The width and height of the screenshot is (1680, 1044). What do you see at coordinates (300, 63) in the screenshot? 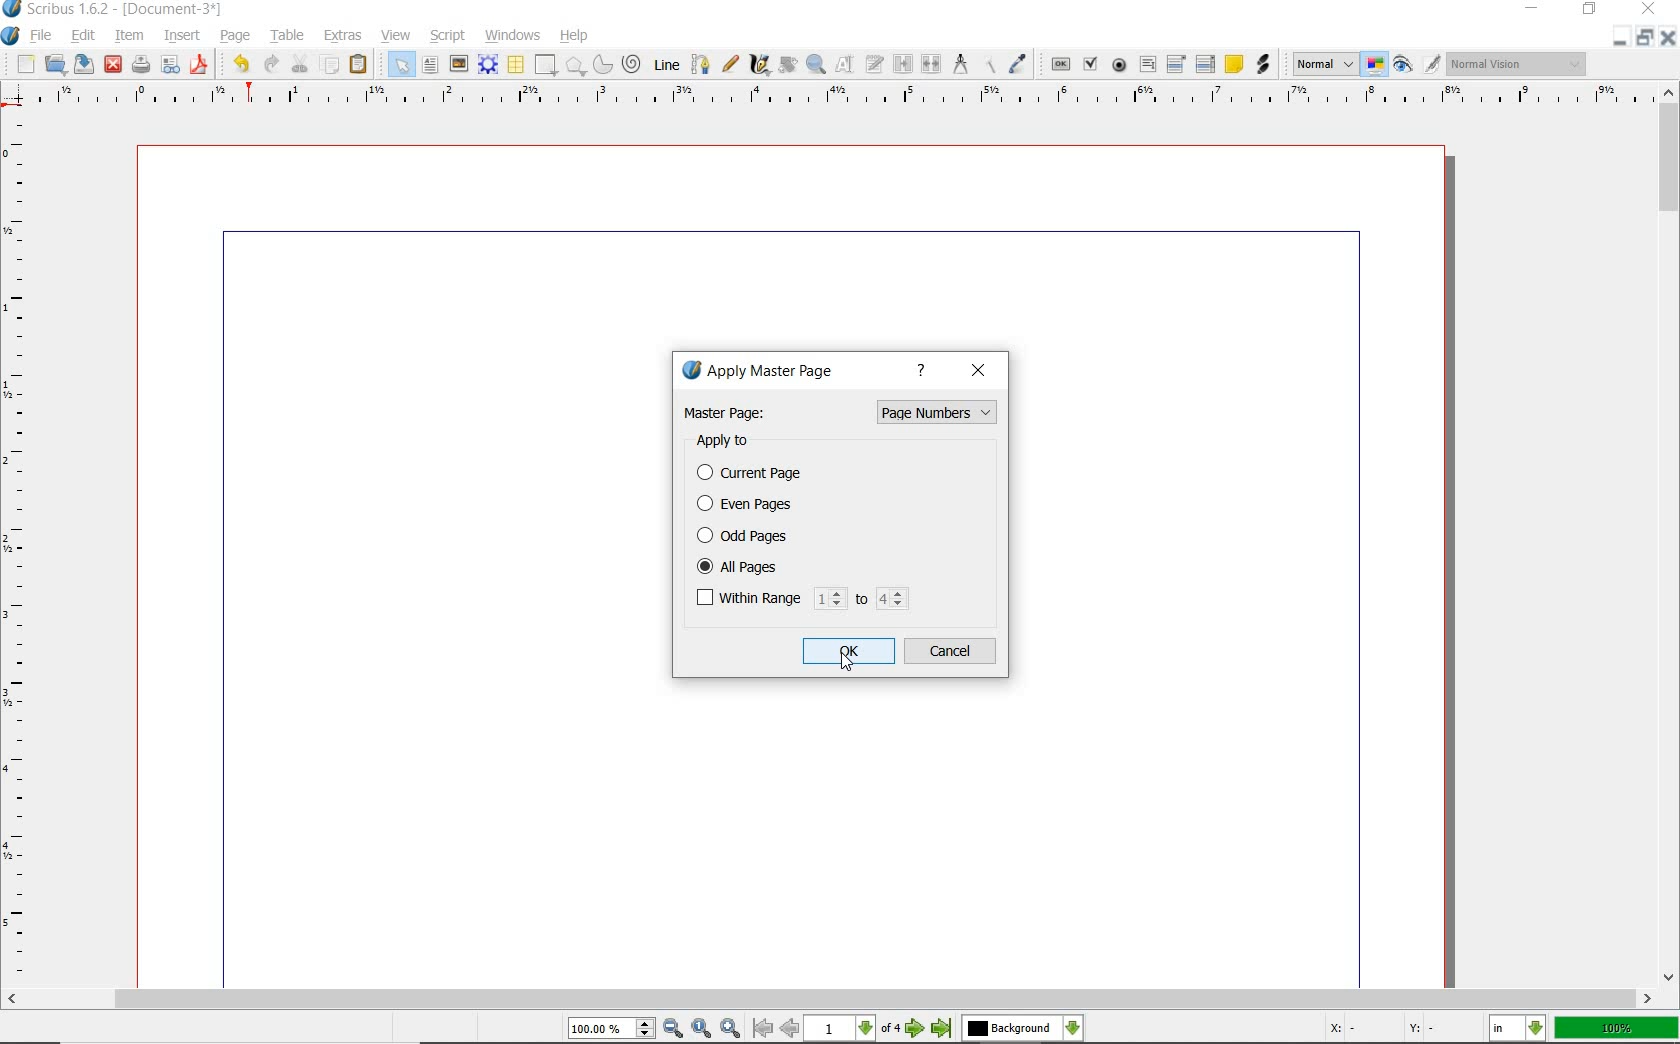
I see `cut` at bounding box center [300, 63].